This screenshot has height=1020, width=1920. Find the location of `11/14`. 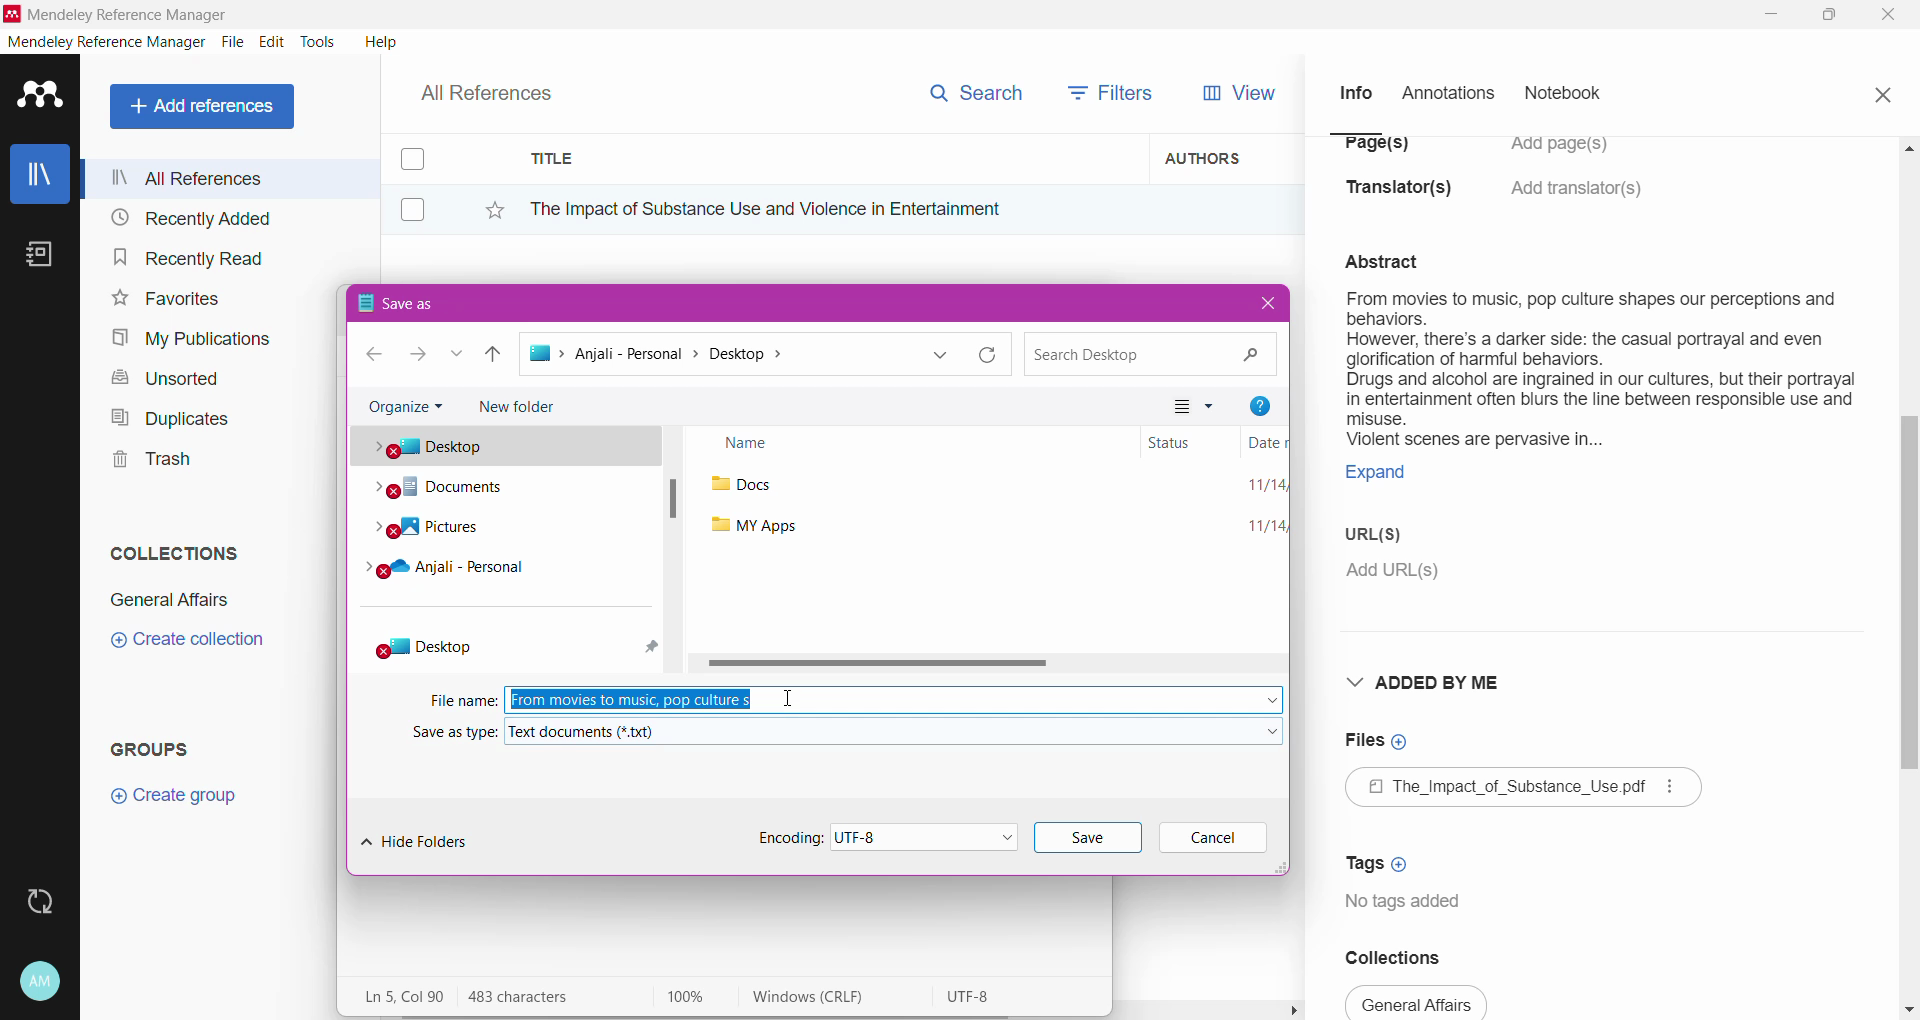

11/14 is located at coordinates (1262, 486).